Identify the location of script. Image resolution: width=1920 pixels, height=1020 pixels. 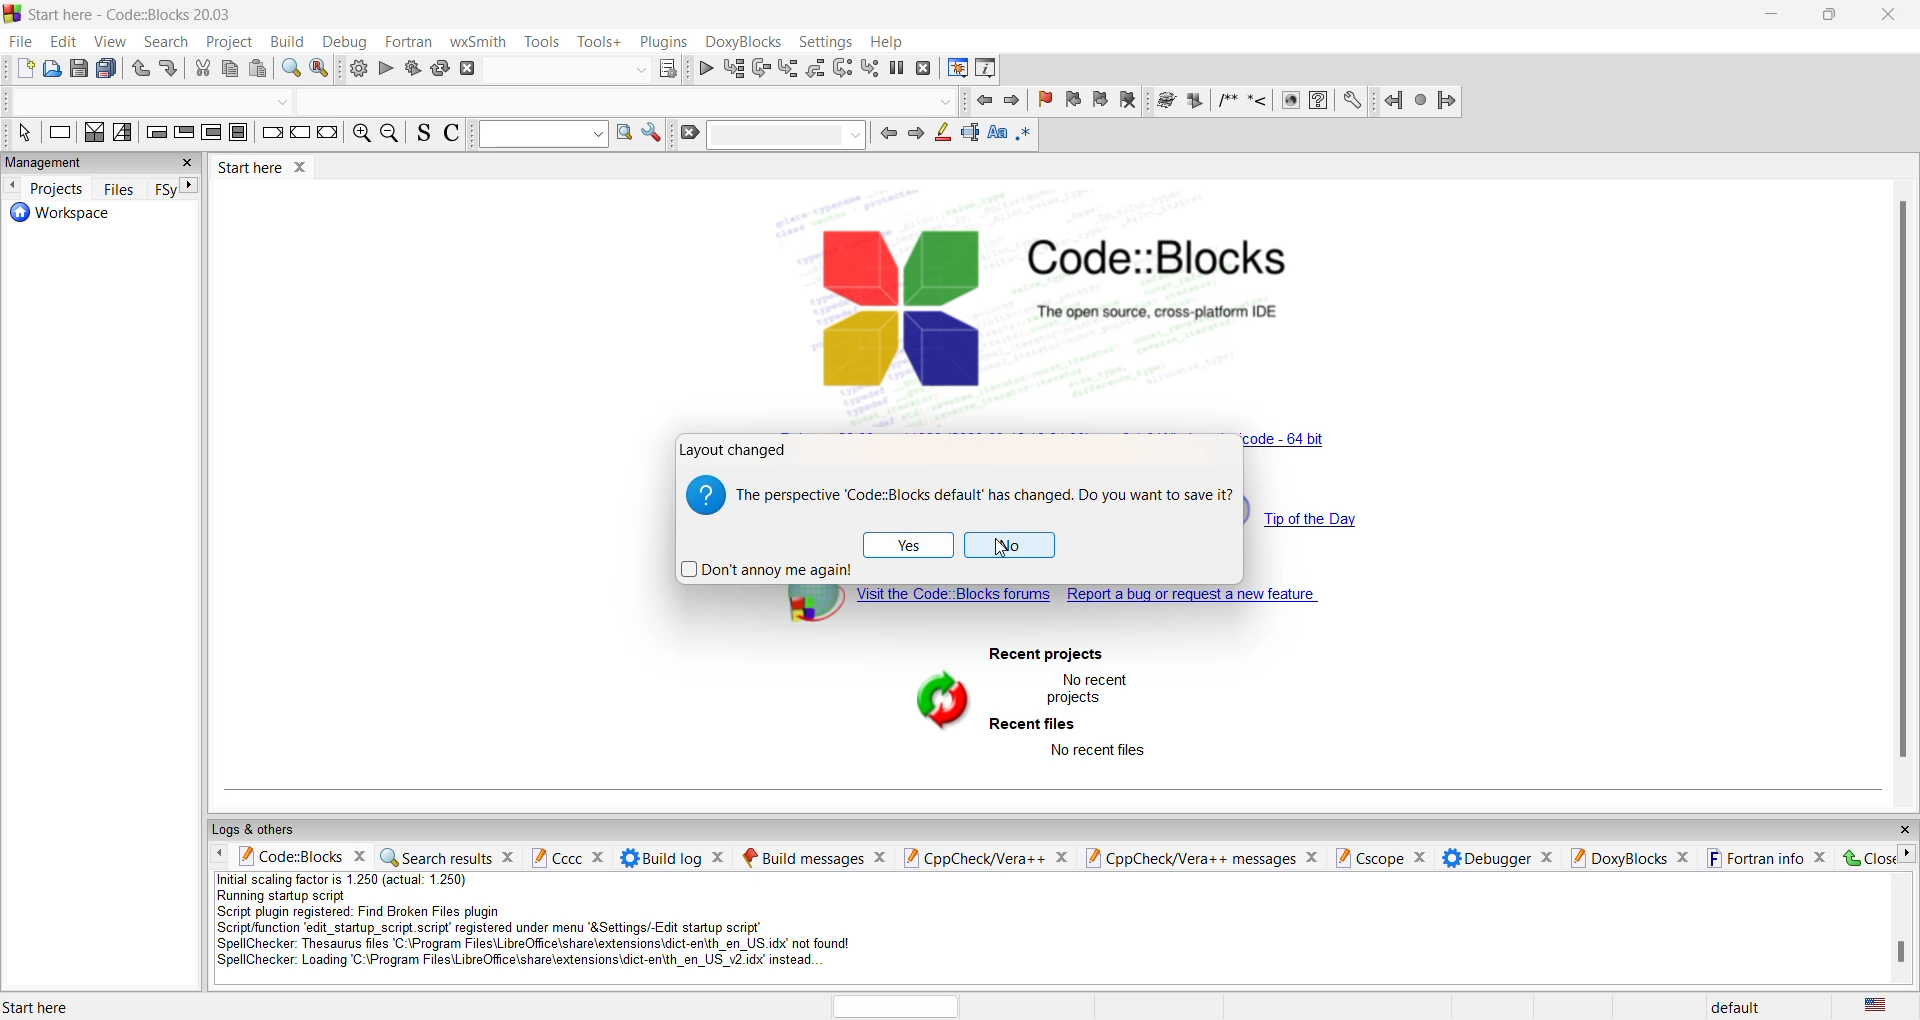
(560, 925).